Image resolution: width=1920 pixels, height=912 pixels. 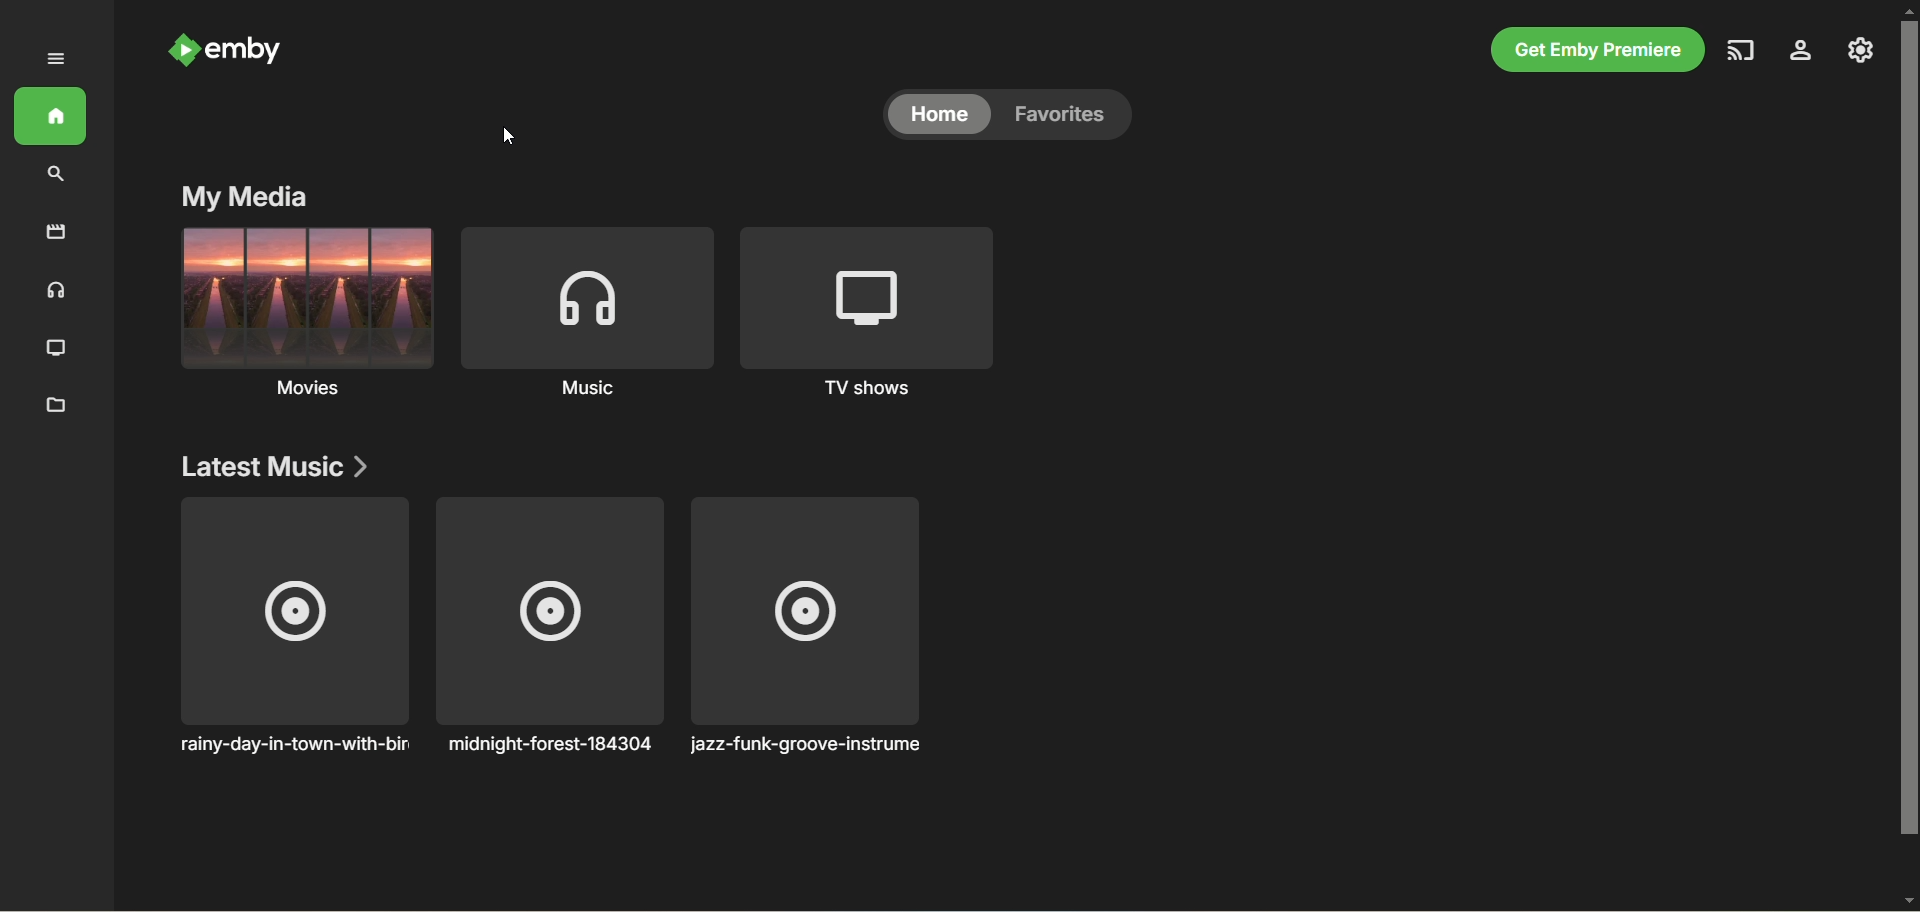 I want to click on movies, so click(x=53, y=232).